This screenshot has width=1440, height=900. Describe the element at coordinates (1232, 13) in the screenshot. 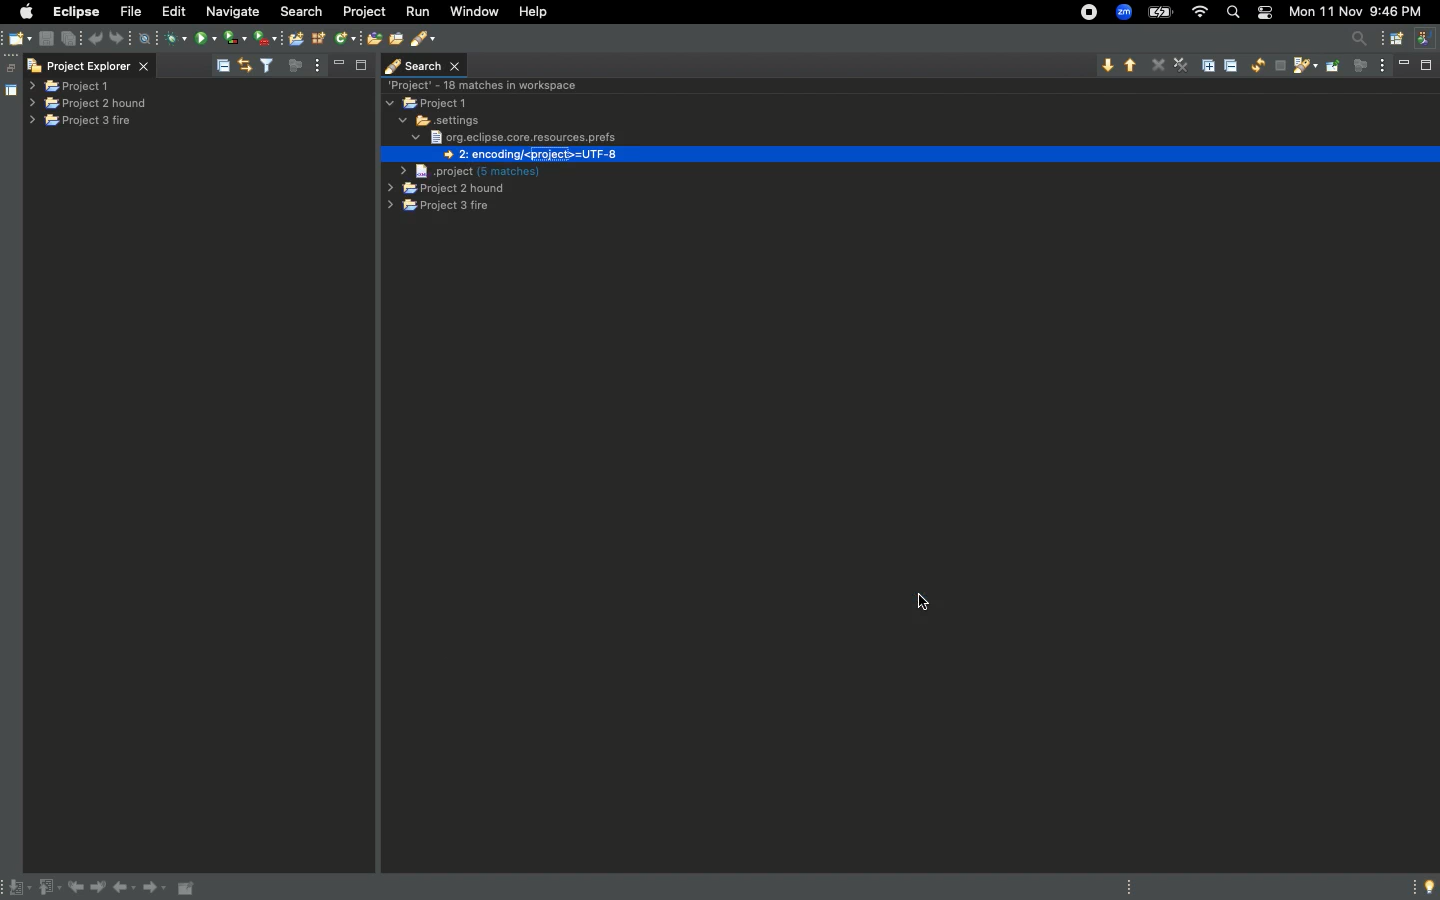

I see `Search` at that location.